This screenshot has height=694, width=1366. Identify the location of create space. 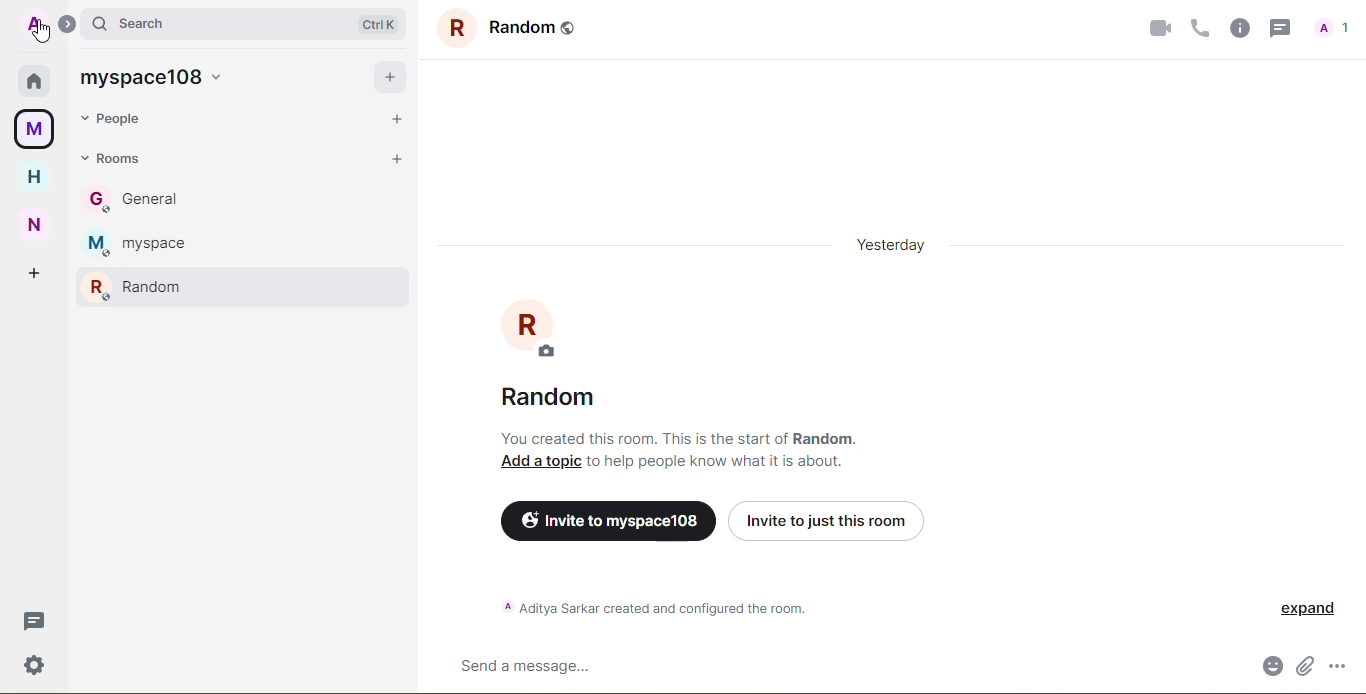
(38, 273).